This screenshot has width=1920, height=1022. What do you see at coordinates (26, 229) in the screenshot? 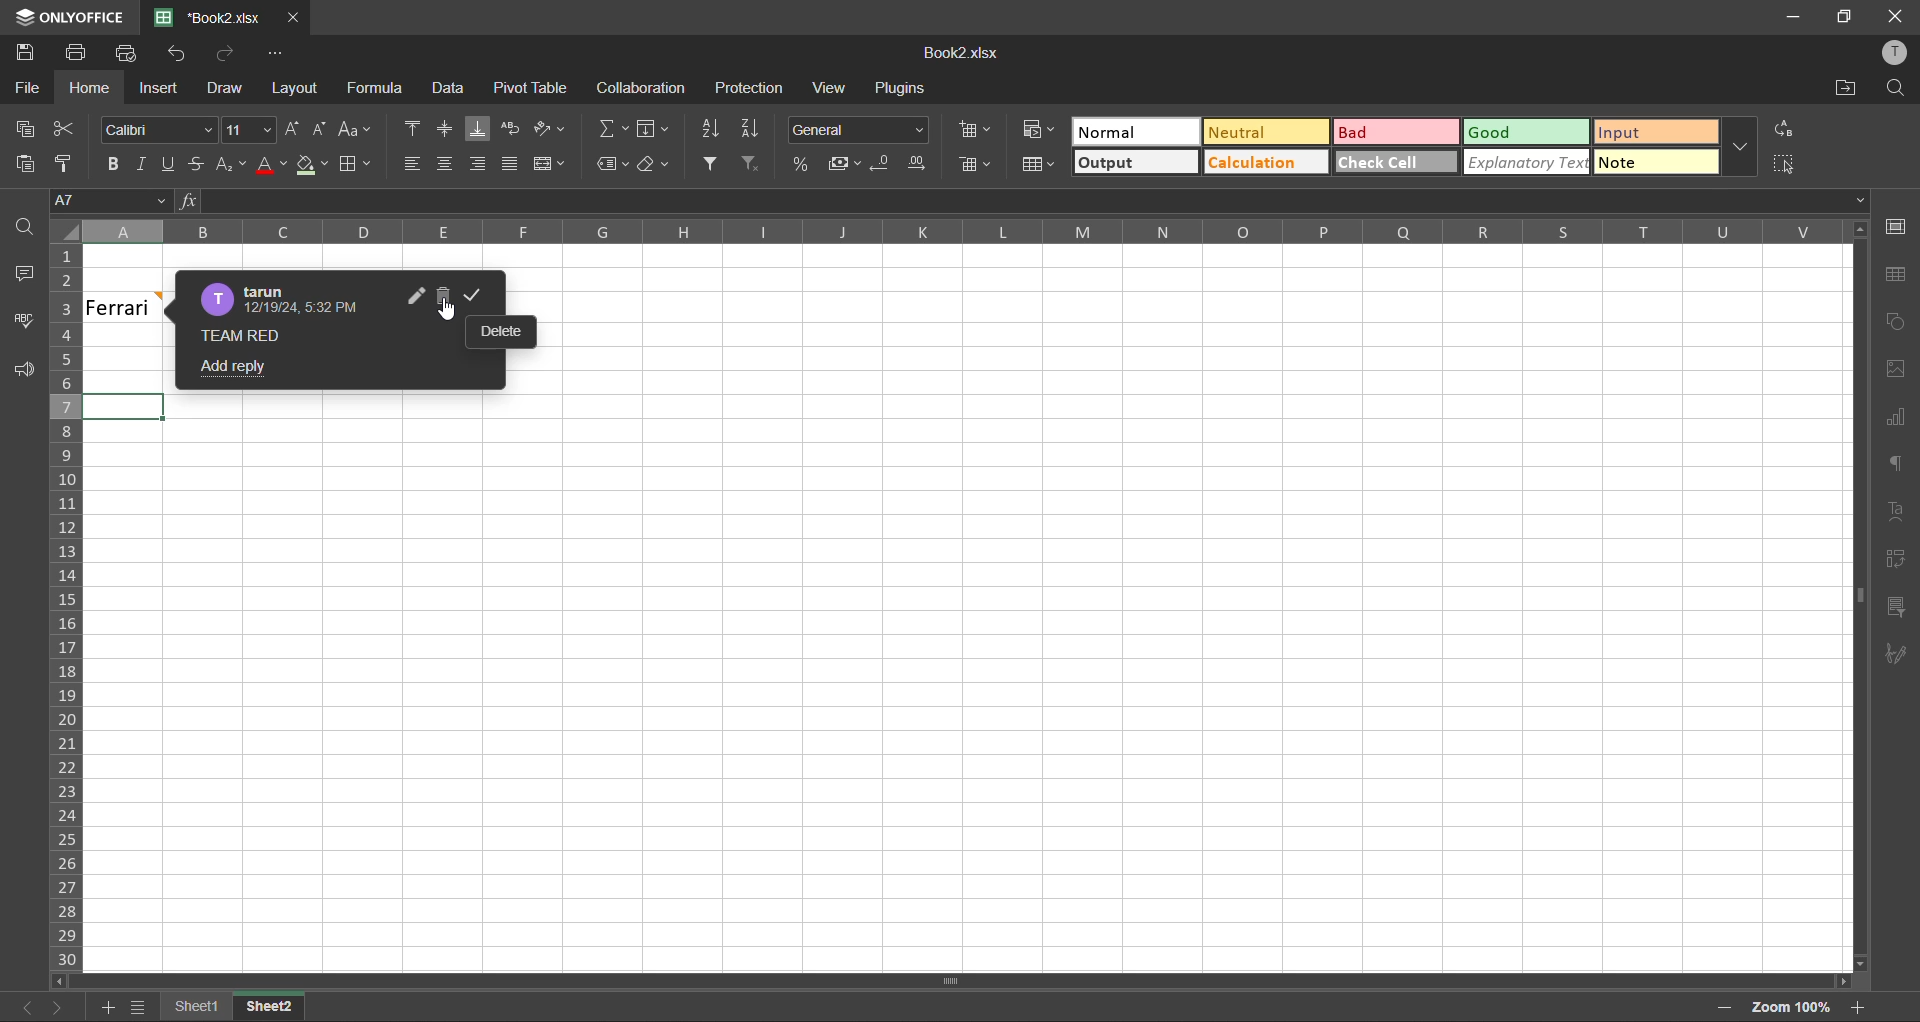
I see `find` at bounding box center [26, 229].